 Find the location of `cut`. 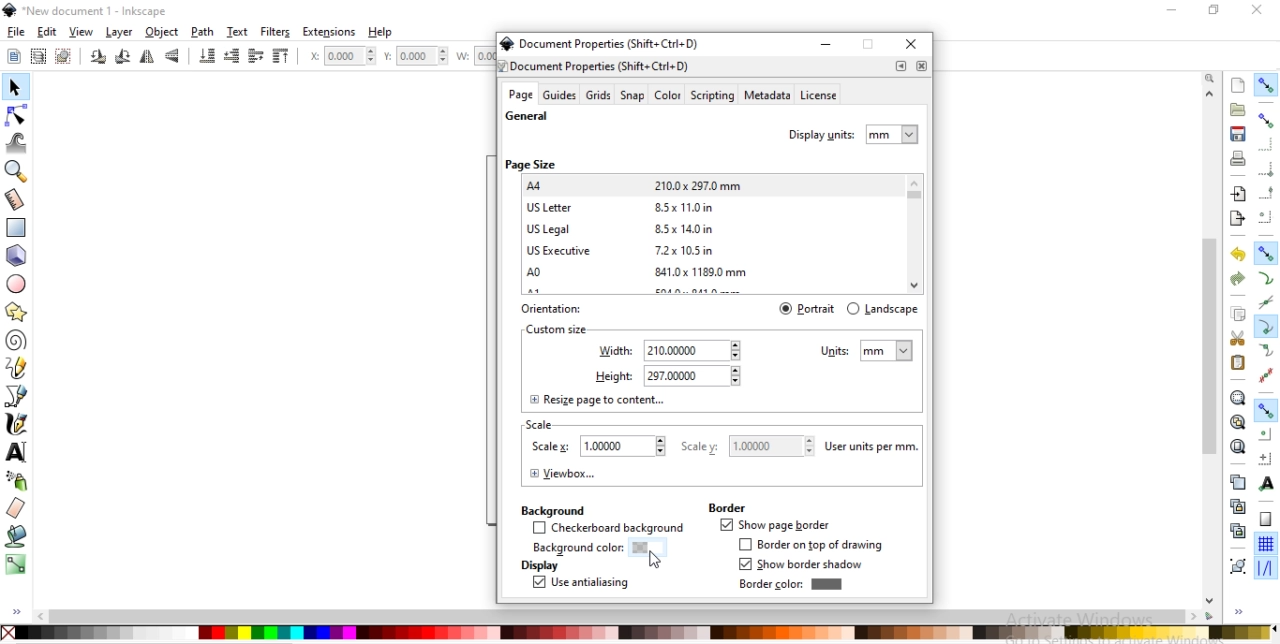

cut is located at coordinates (1238, 337).